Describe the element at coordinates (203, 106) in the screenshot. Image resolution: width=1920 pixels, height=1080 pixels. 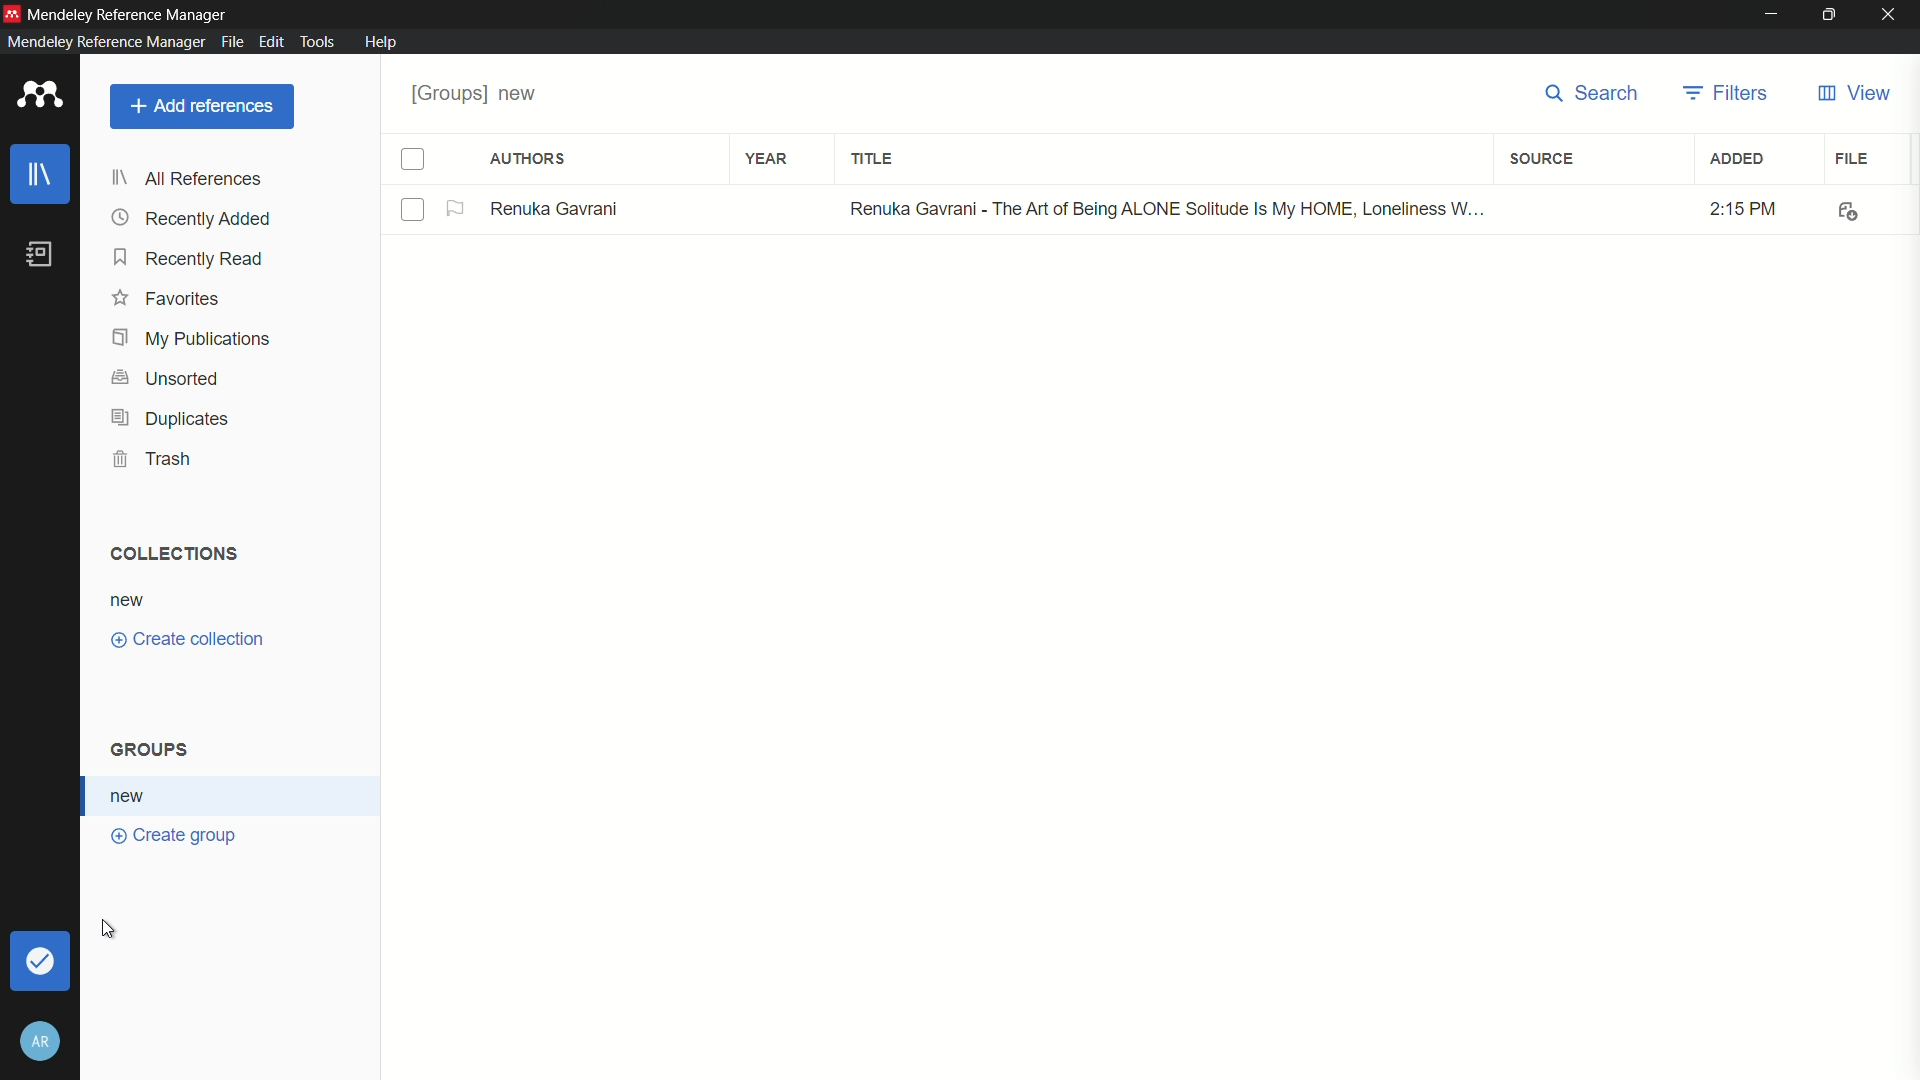
I see `add references` at that location.